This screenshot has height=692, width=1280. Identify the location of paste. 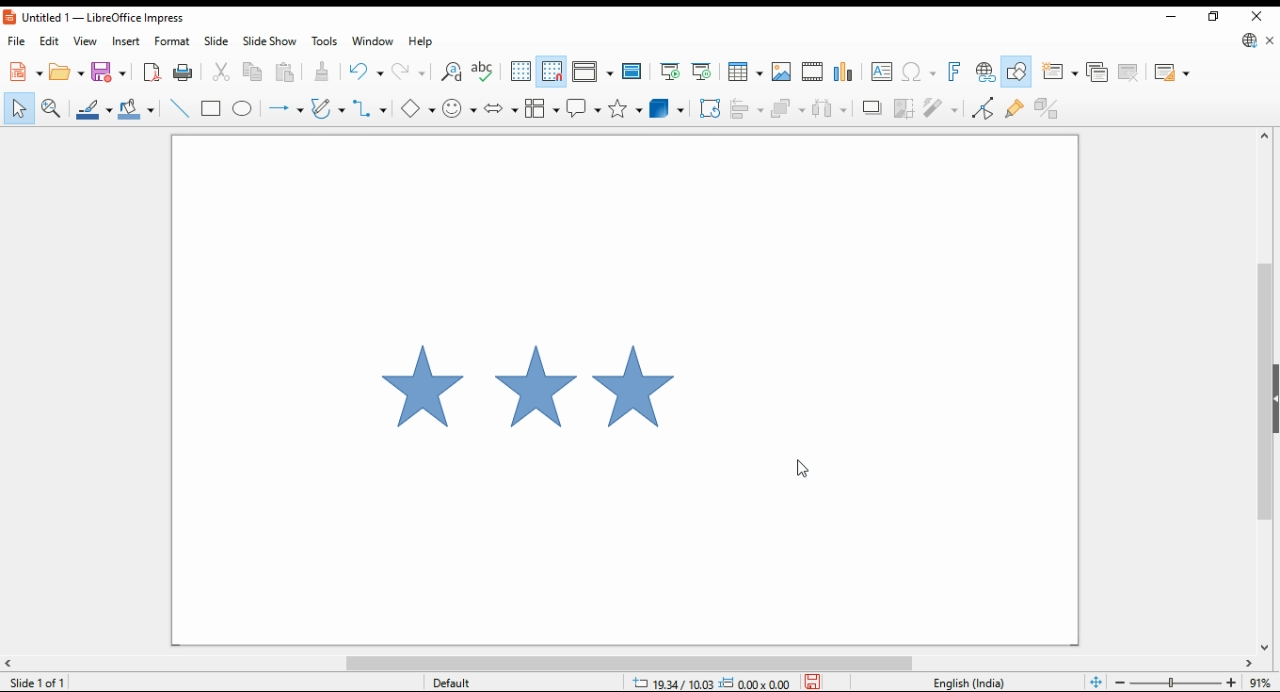
(325, 70).